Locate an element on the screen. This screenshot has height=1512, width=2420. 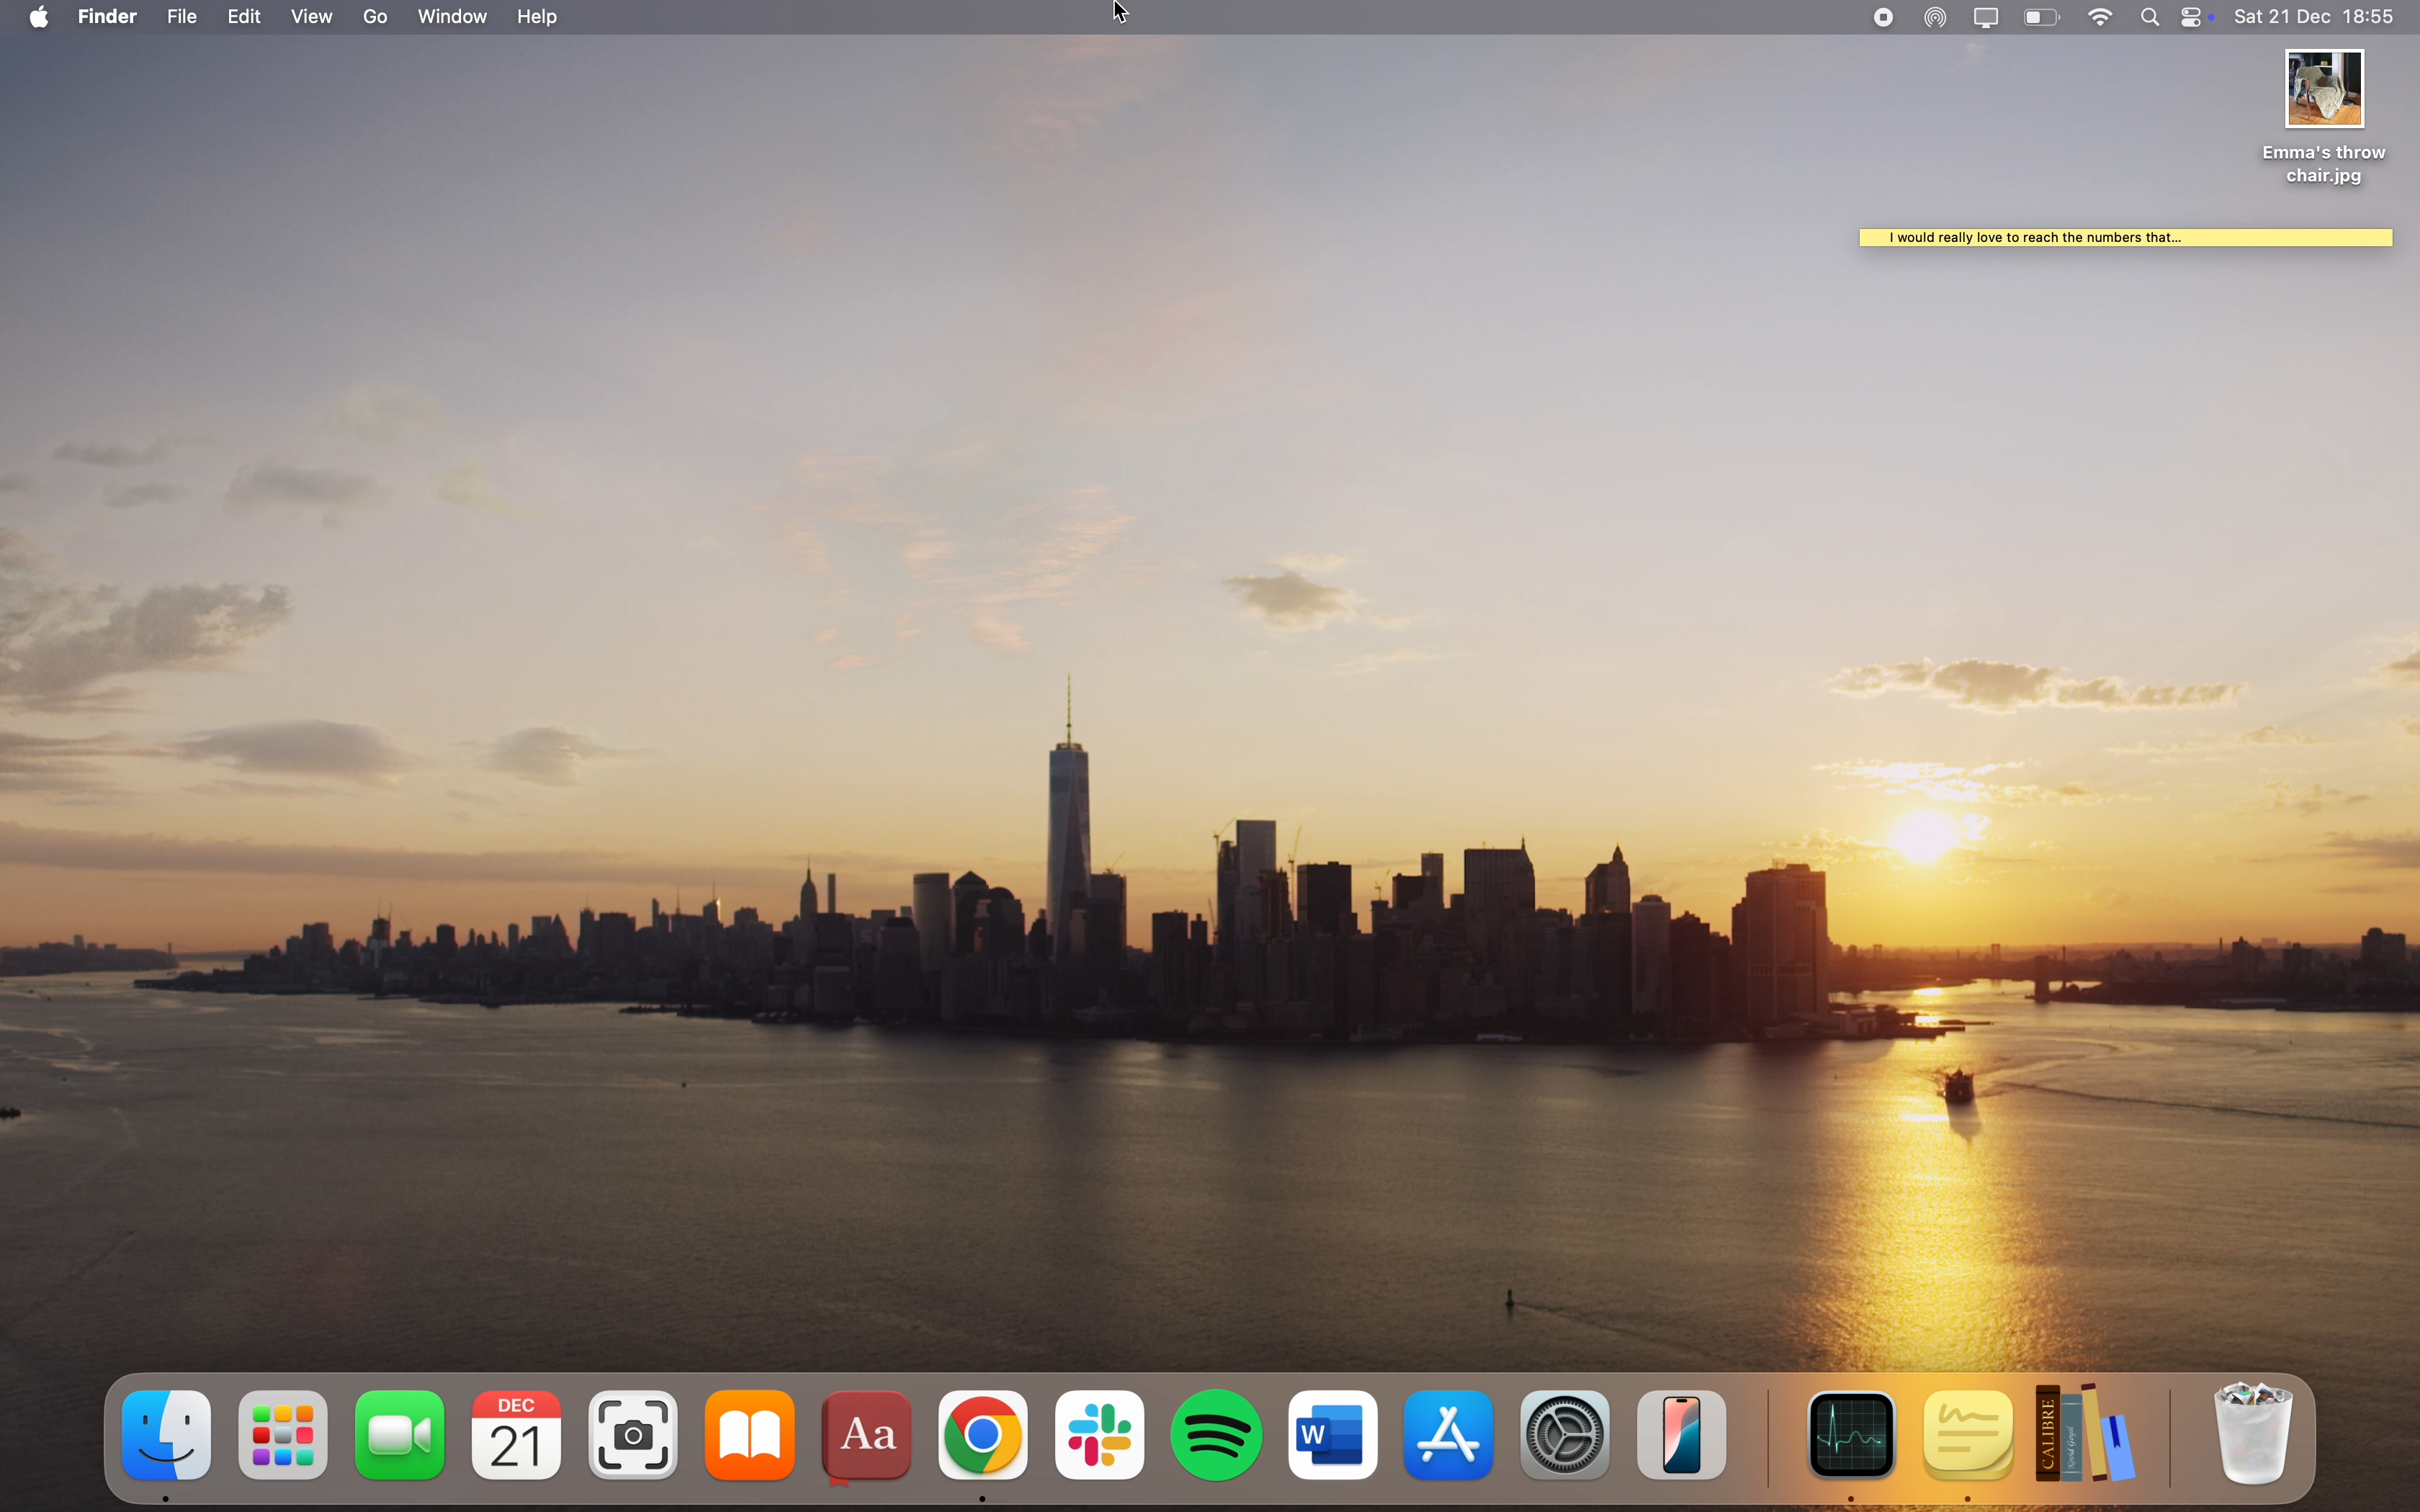
background is located at coordinates (2128, 819).